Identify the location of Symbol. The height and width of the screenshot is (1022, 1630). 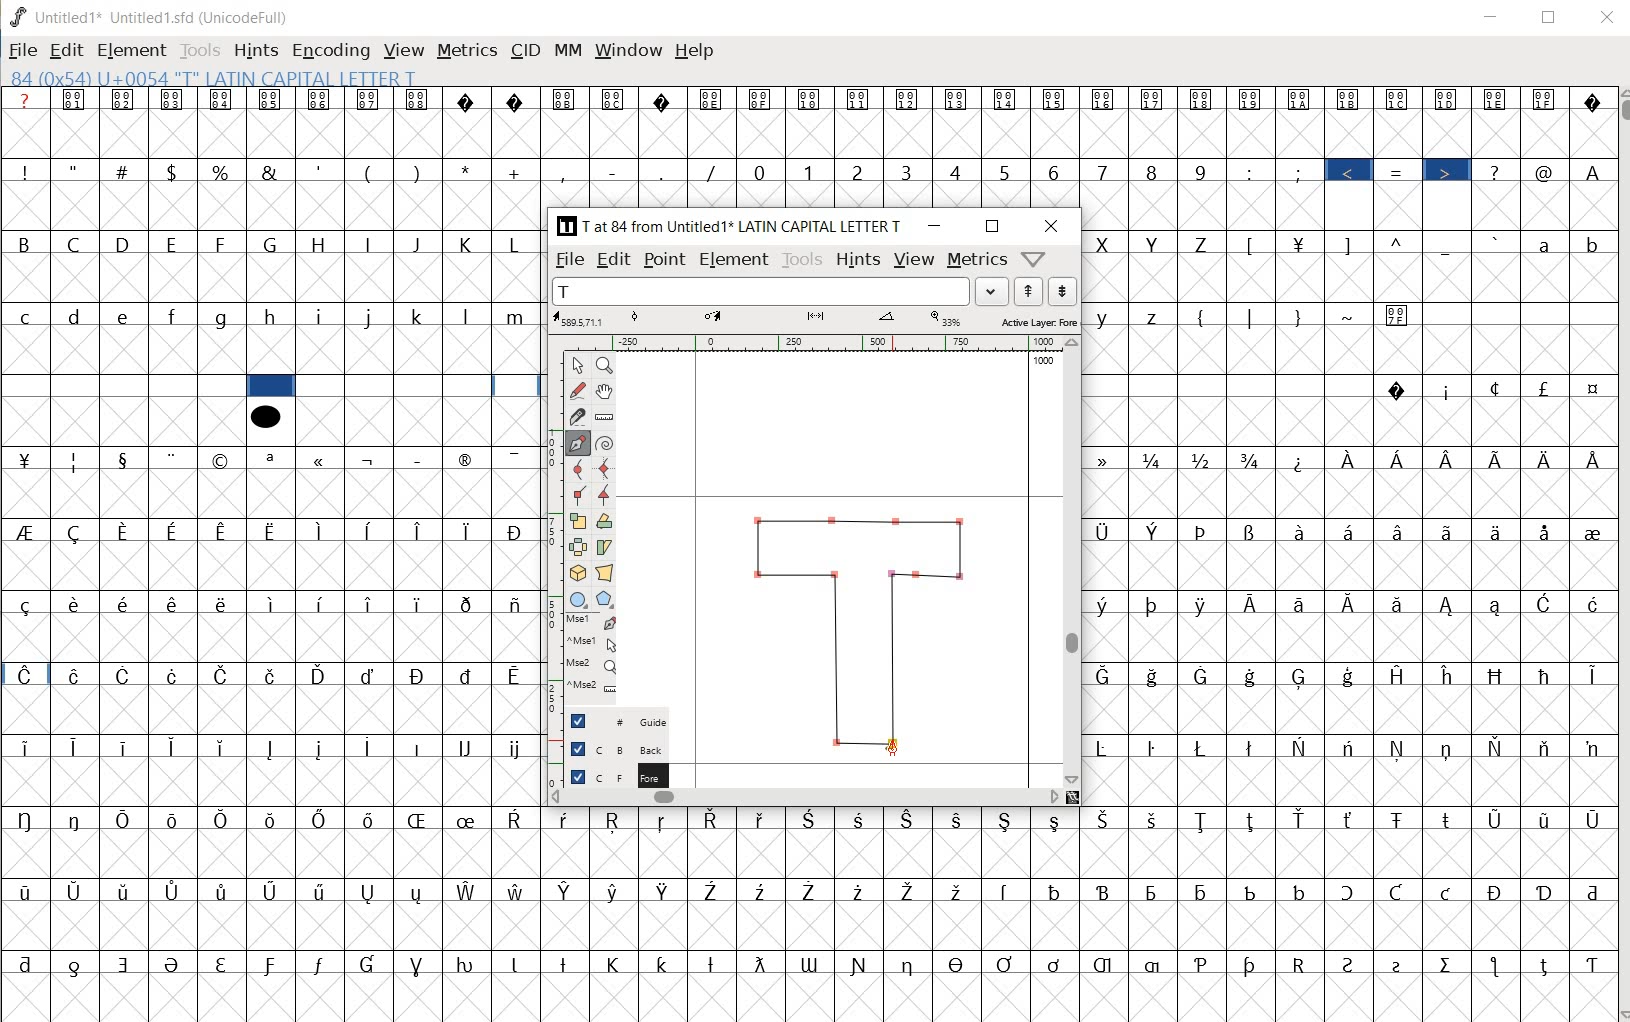
(764, 818).